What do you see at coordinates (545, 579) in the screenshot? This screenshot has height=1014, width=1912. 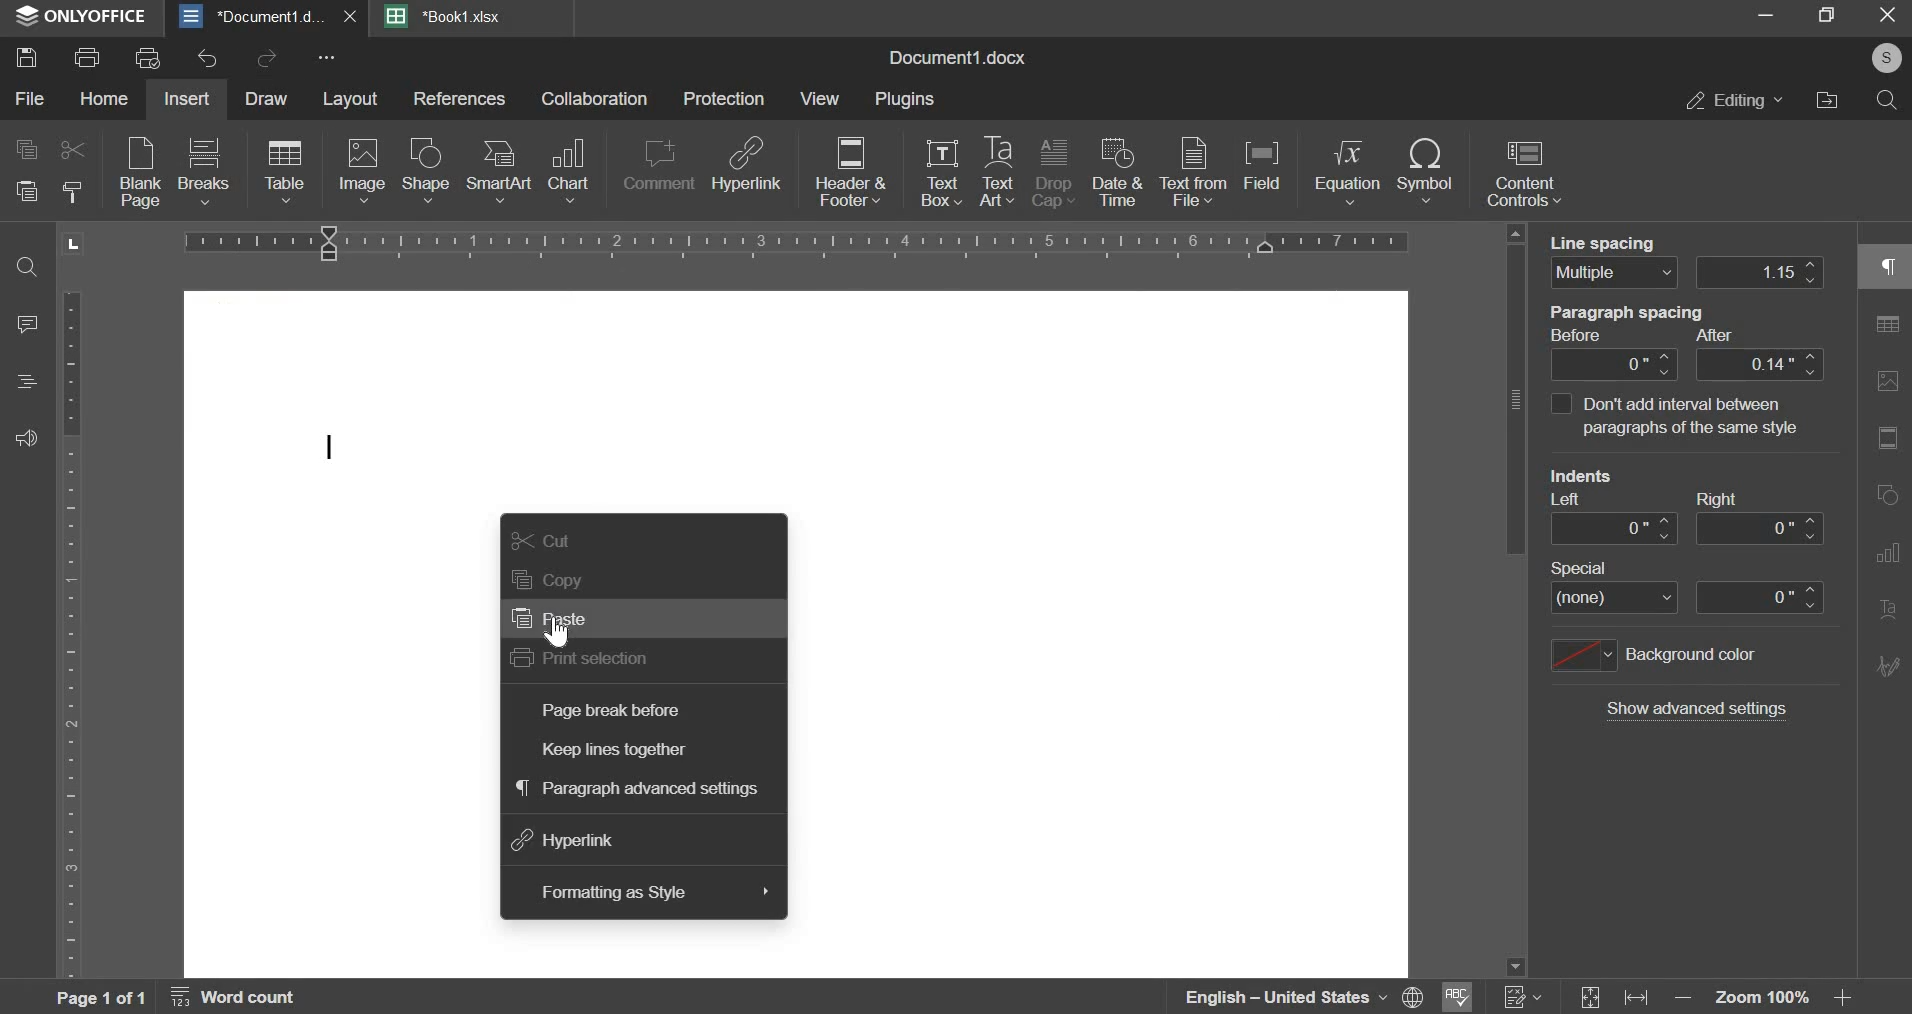 I see `copy` at bounding box center [545, 579].